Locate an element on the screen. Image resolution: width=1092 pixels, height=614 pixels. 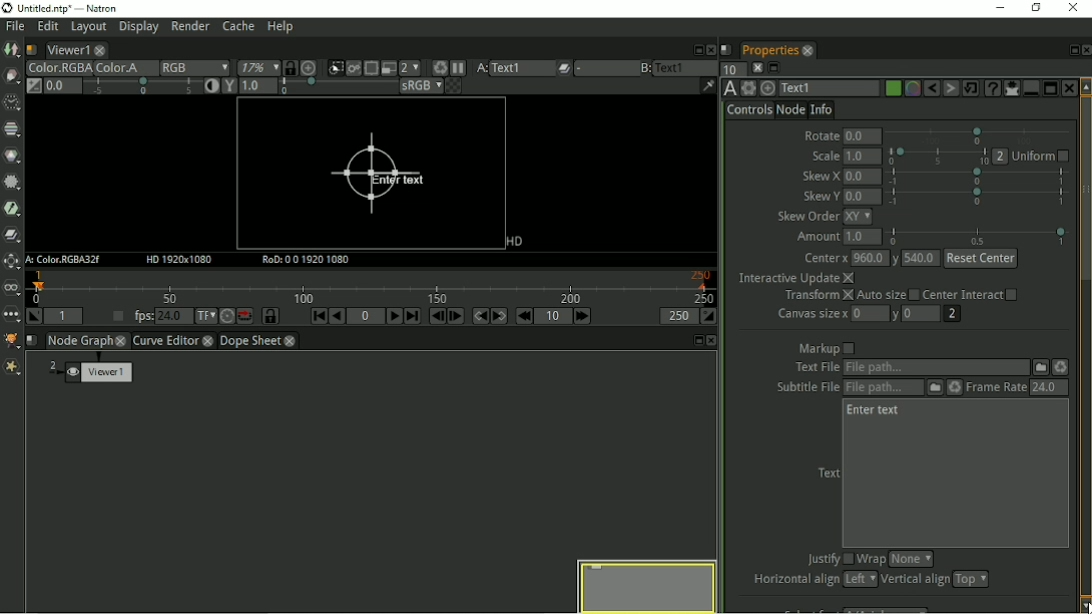
Skew X is located at coordinates (820, 176).